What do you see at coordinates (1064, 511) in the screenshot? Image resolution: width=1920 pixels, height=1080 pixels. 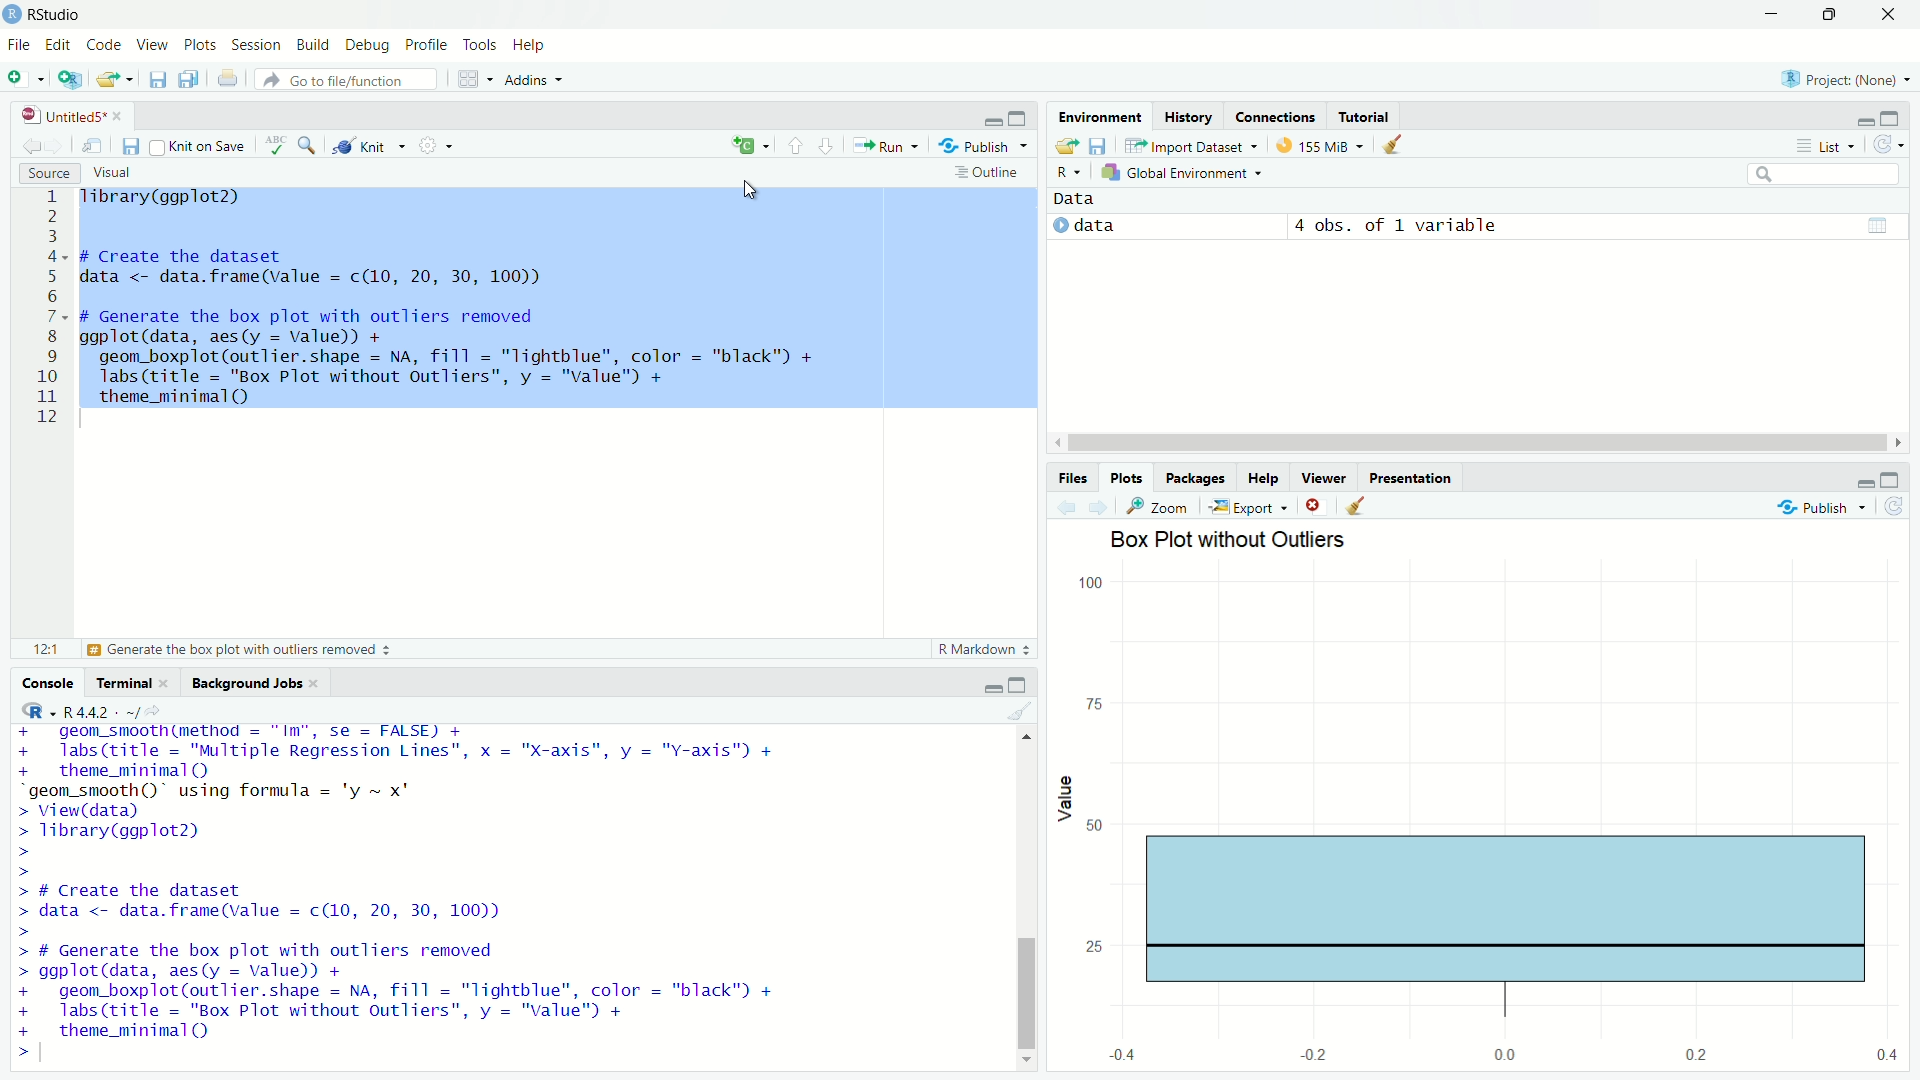 I see `back` at bounding box center [1064, 511].